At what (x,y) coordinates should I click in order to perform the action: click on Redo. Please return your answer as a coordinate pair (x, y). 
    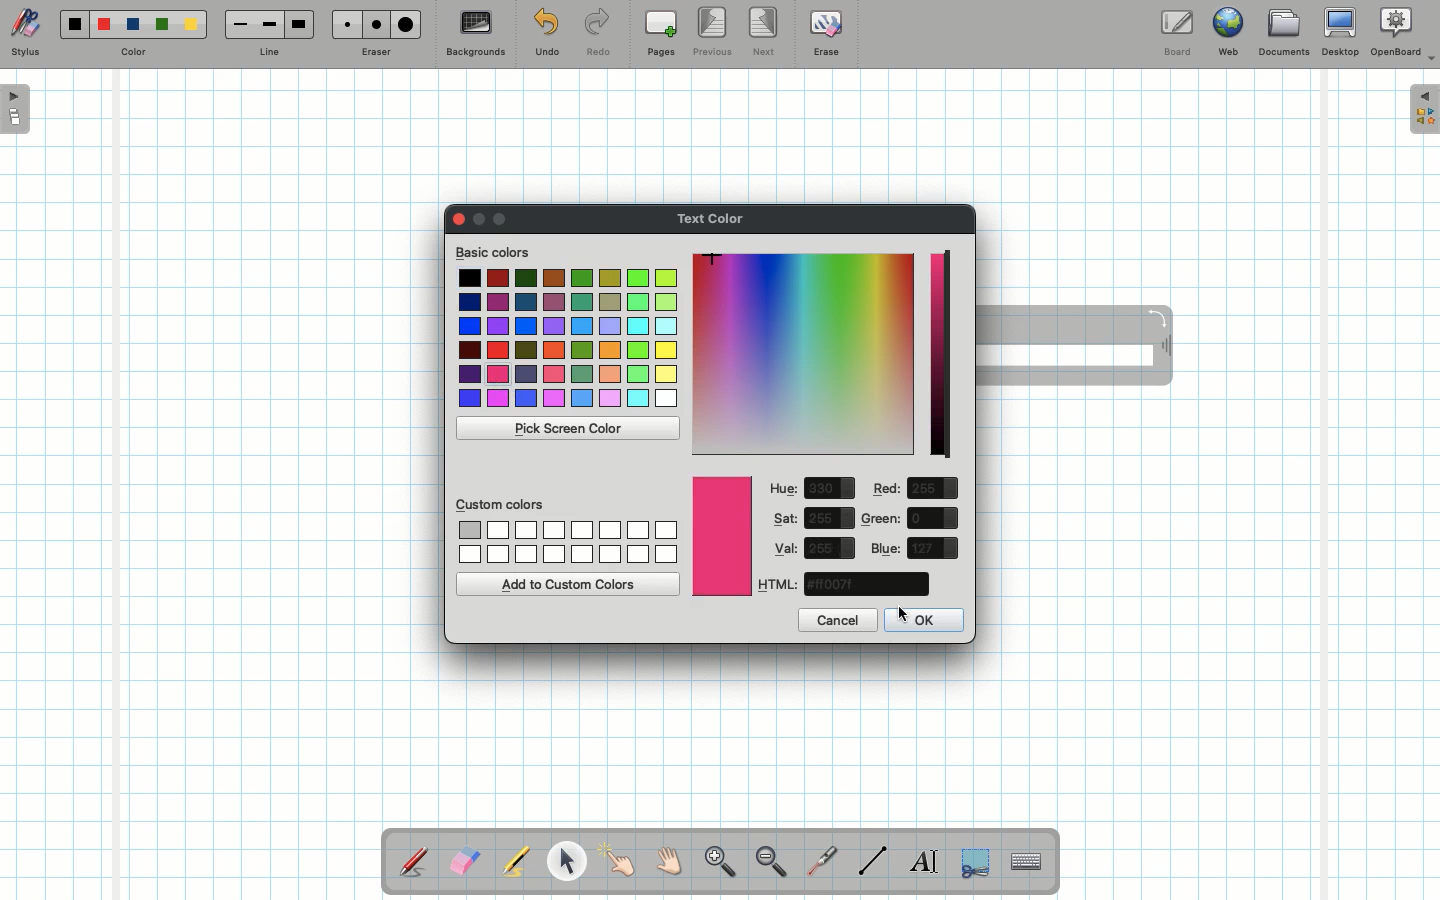
    Looking at the image, I should click on (598, 36).